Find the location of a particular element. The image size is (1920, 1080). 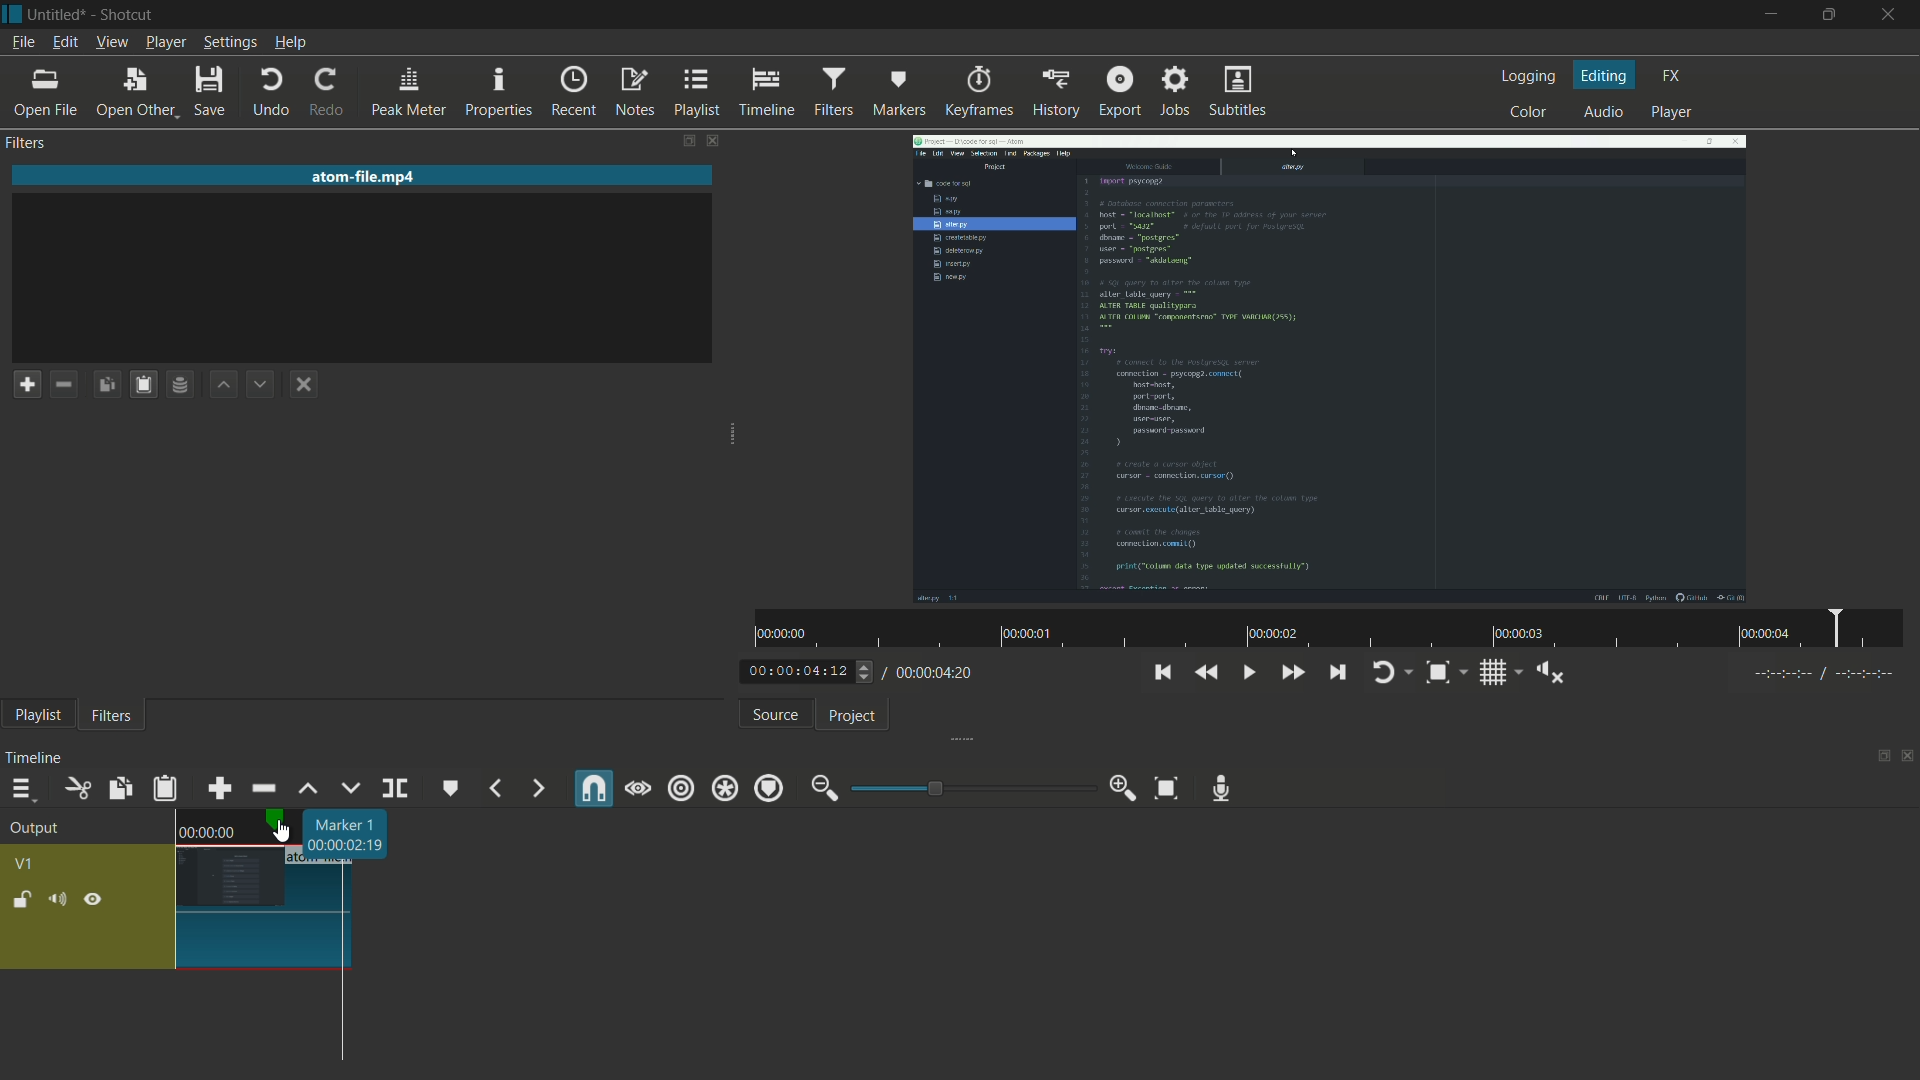

help menu is located at coordinates (290, 42).